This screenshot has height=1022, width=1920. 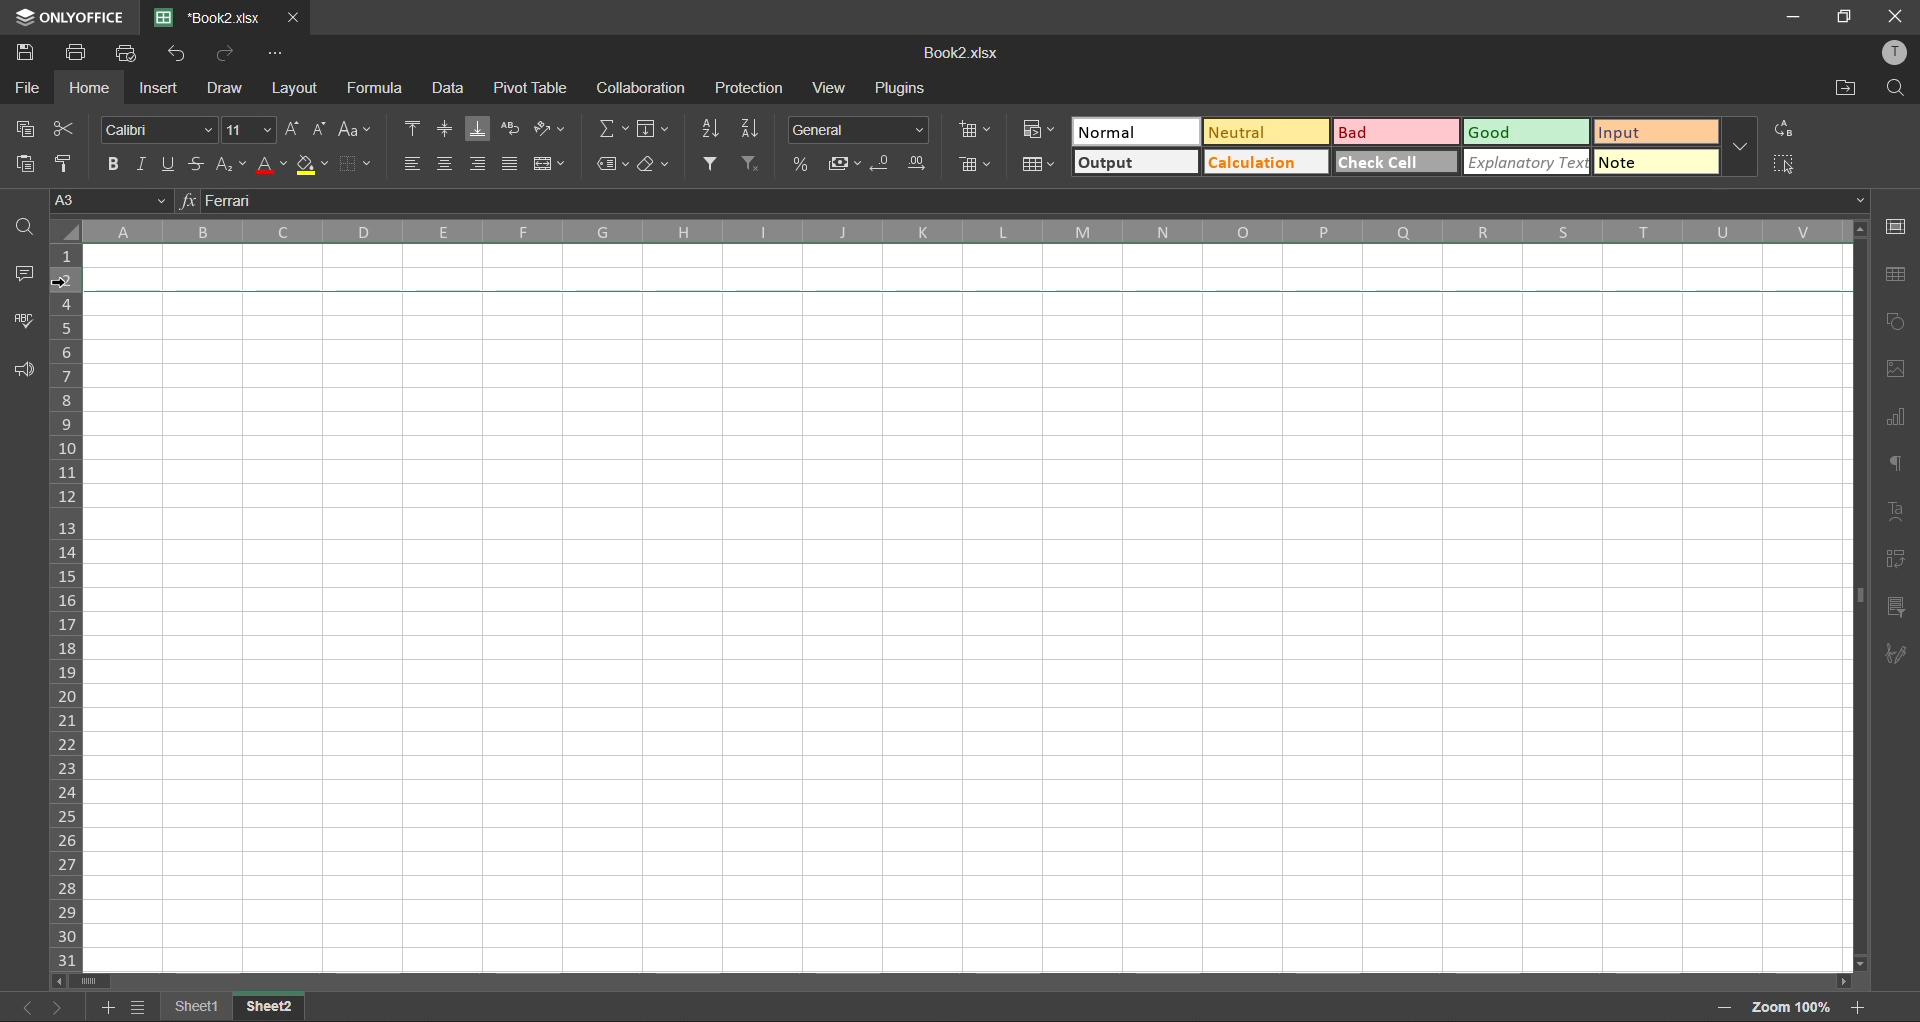 What do you see at coordinates (26, 165) in the screenshot?
I see `paste` at bounding box center [26, 165].